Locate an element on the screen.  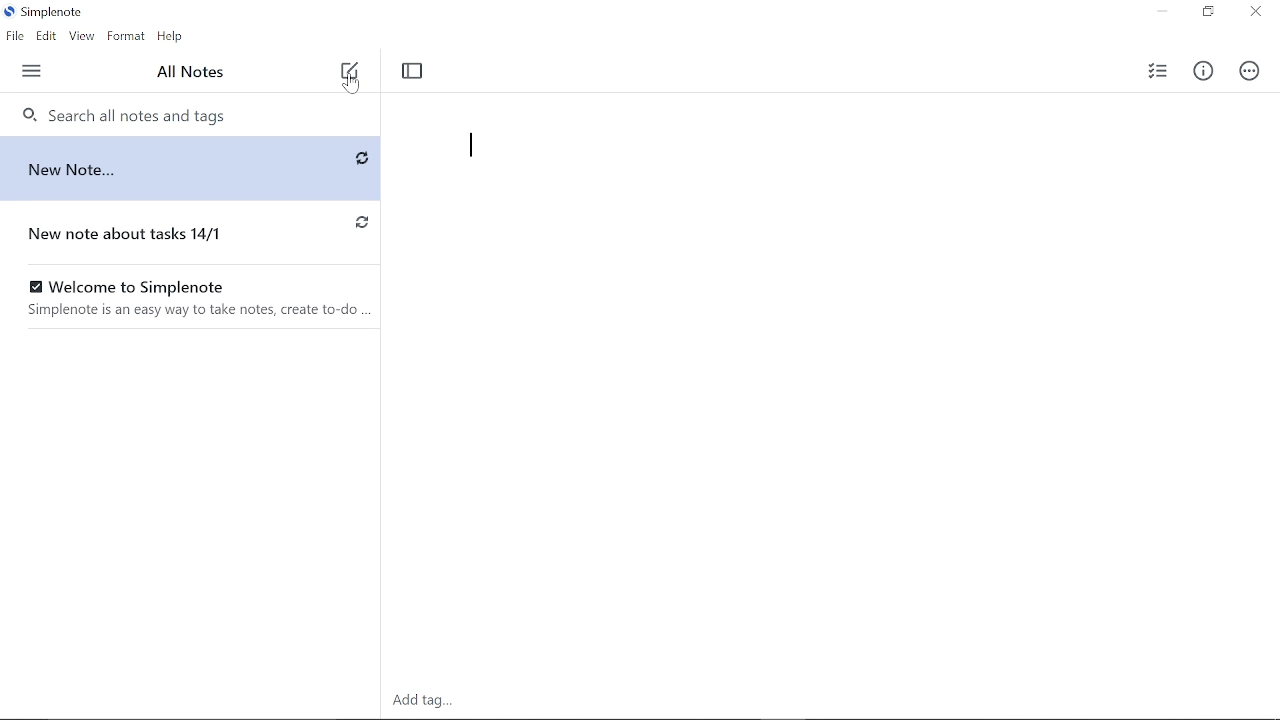
Cursor is located at coordinates (353, 84).